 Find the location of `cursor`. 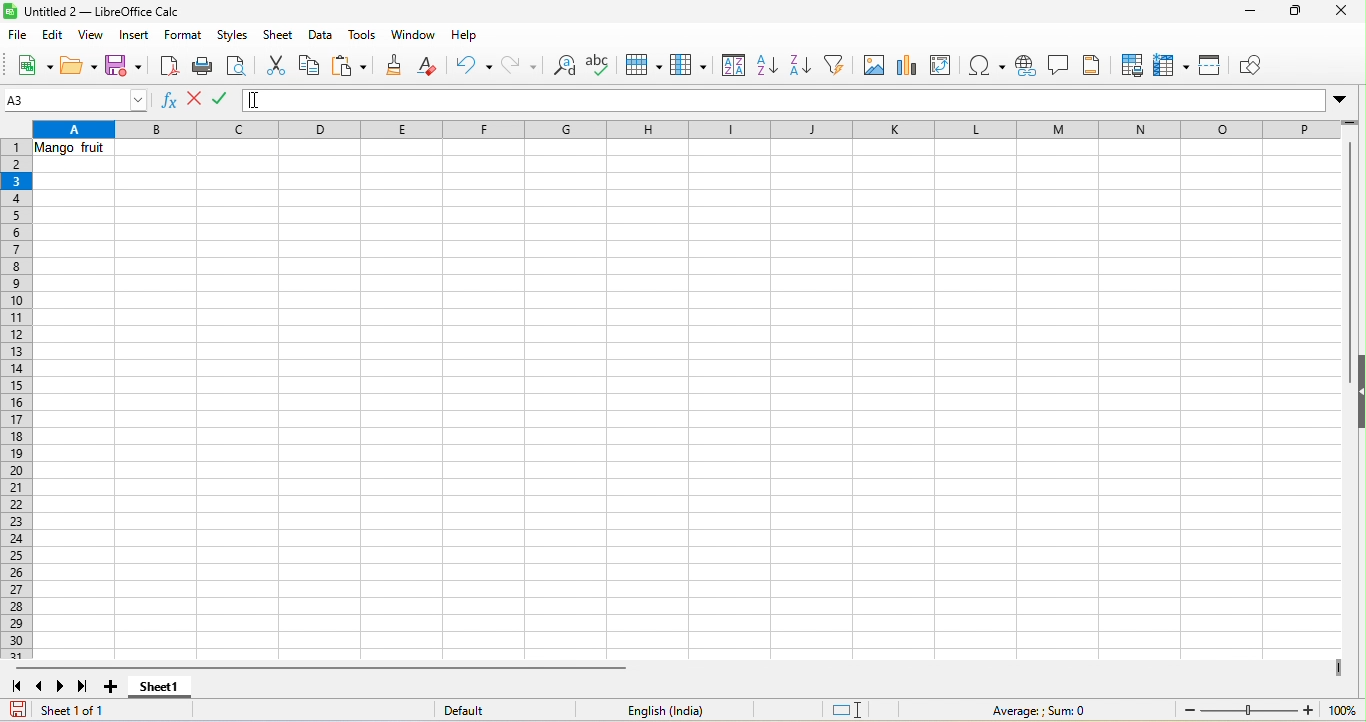

cursor is located at coordinates (262, 100).